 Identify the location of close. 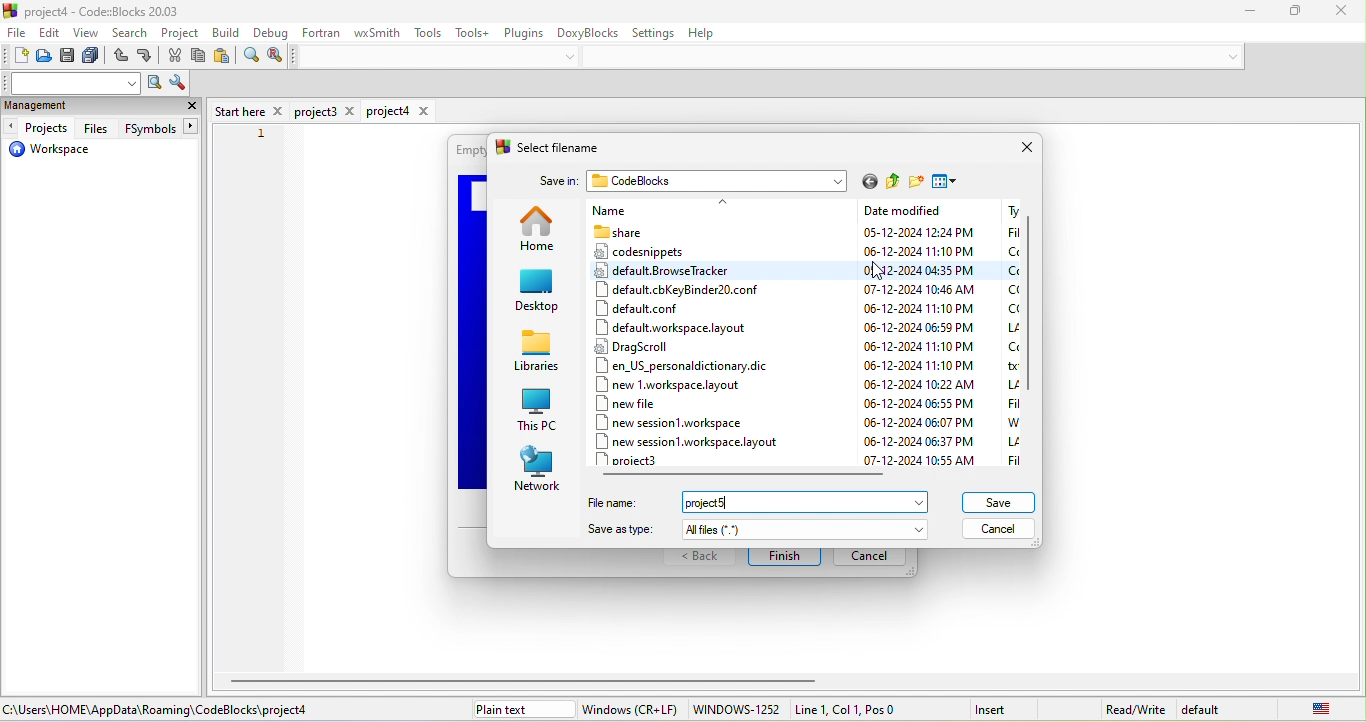
(1025, 147).